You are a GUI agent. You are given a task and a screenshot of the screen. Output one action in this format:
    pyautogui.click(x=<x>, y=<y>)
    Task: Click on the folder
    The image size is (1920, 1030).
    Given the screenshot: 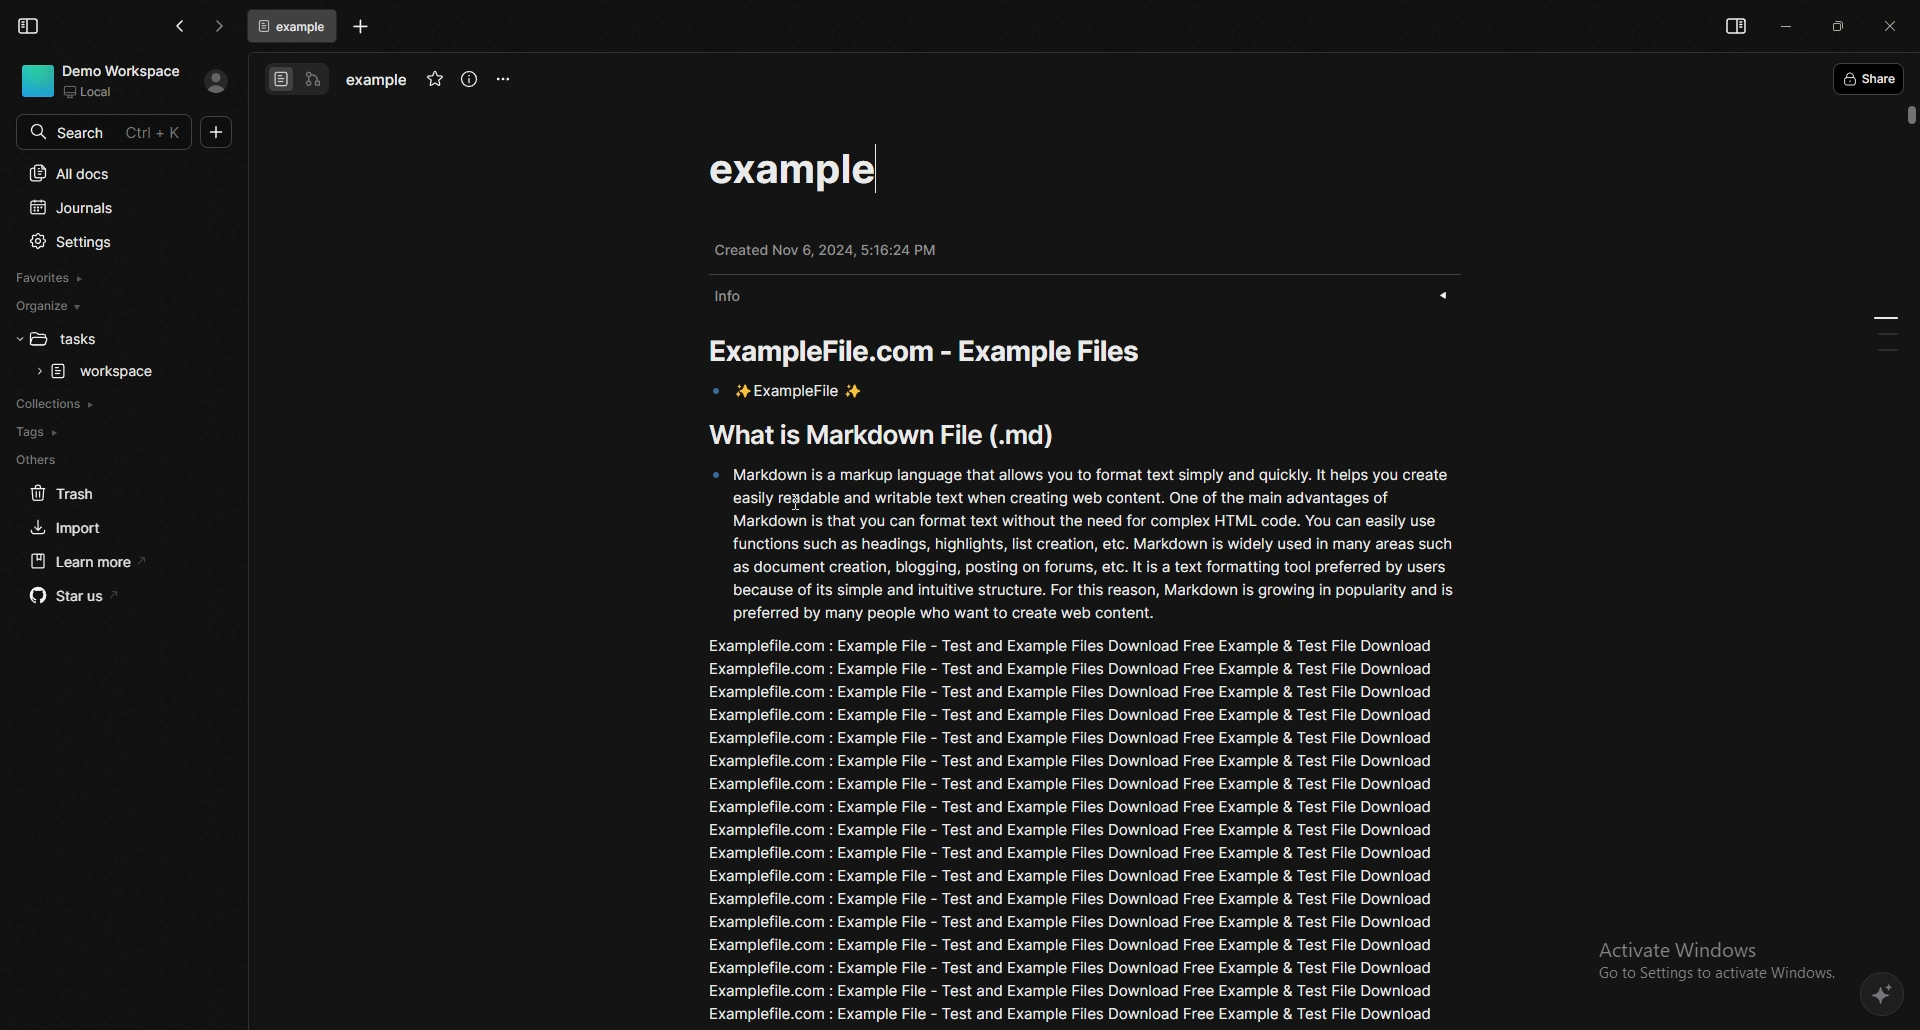 What is the action you would take?
    pyautogui.click(x=112, y=339)
    